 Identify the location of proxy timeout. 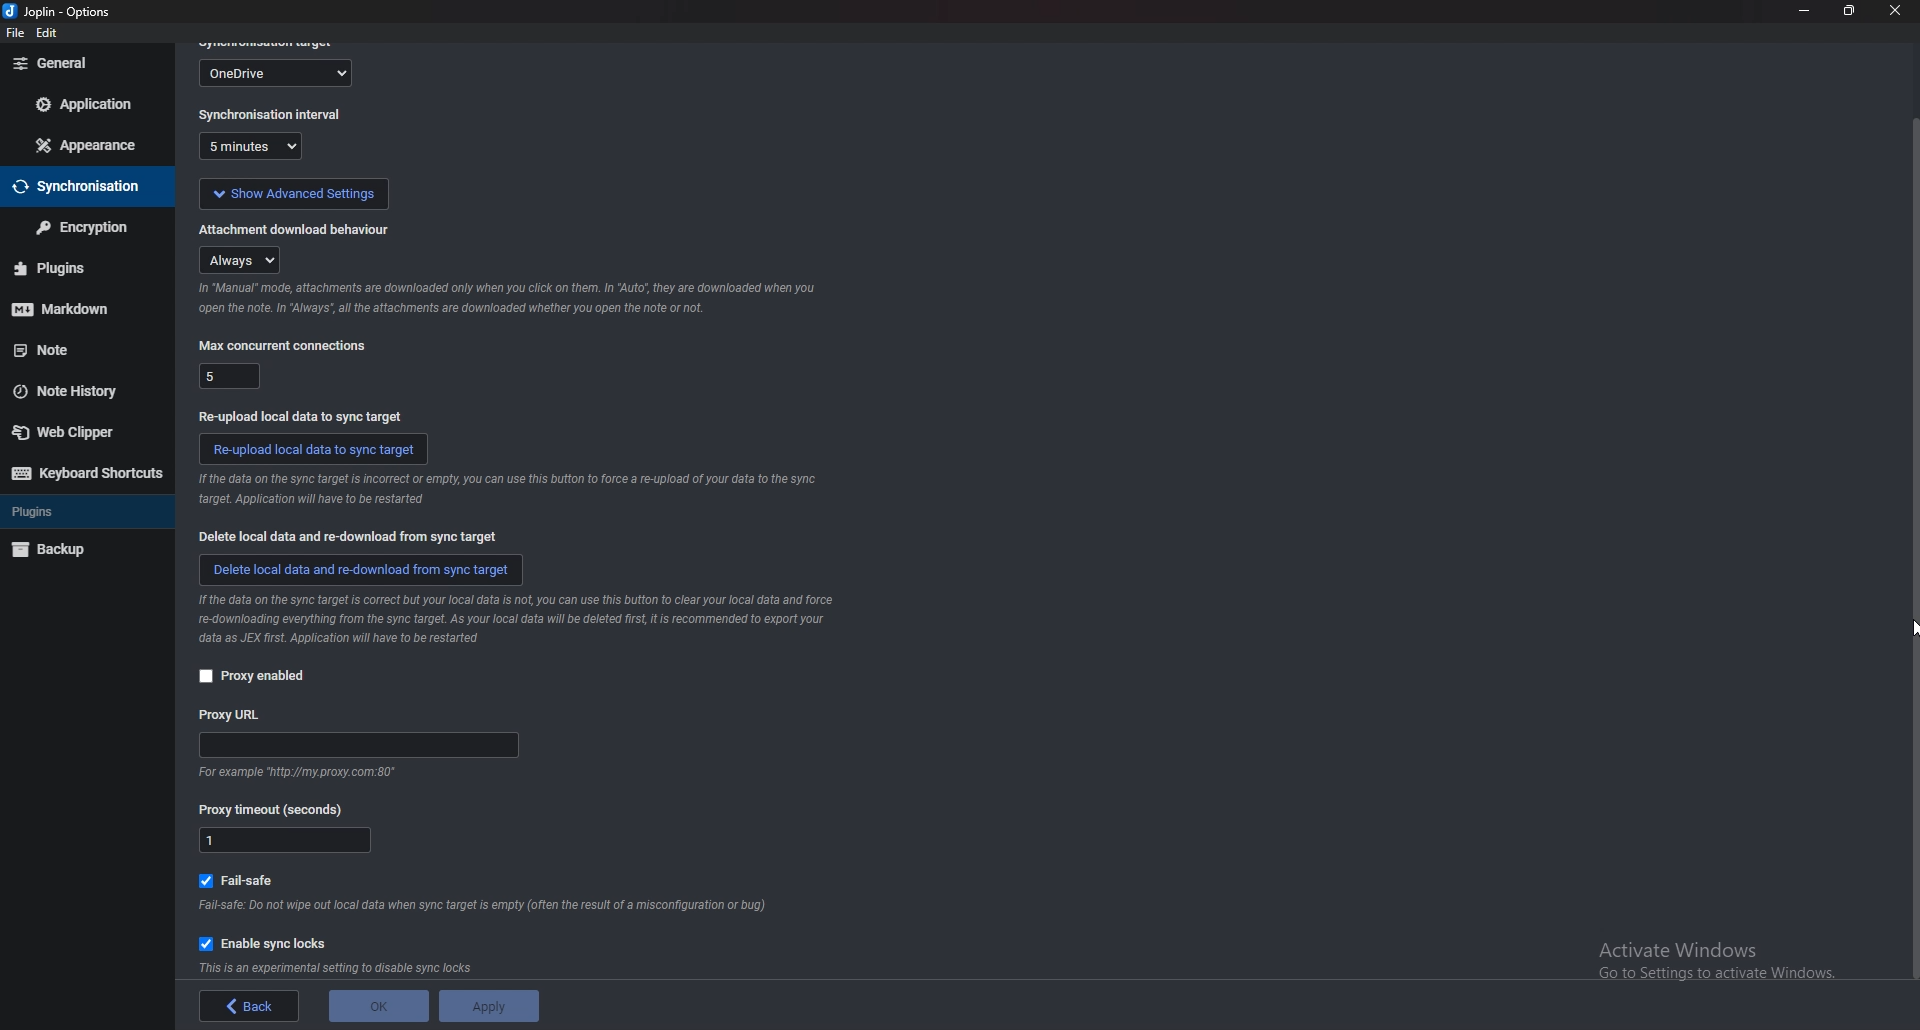
(286, 842).